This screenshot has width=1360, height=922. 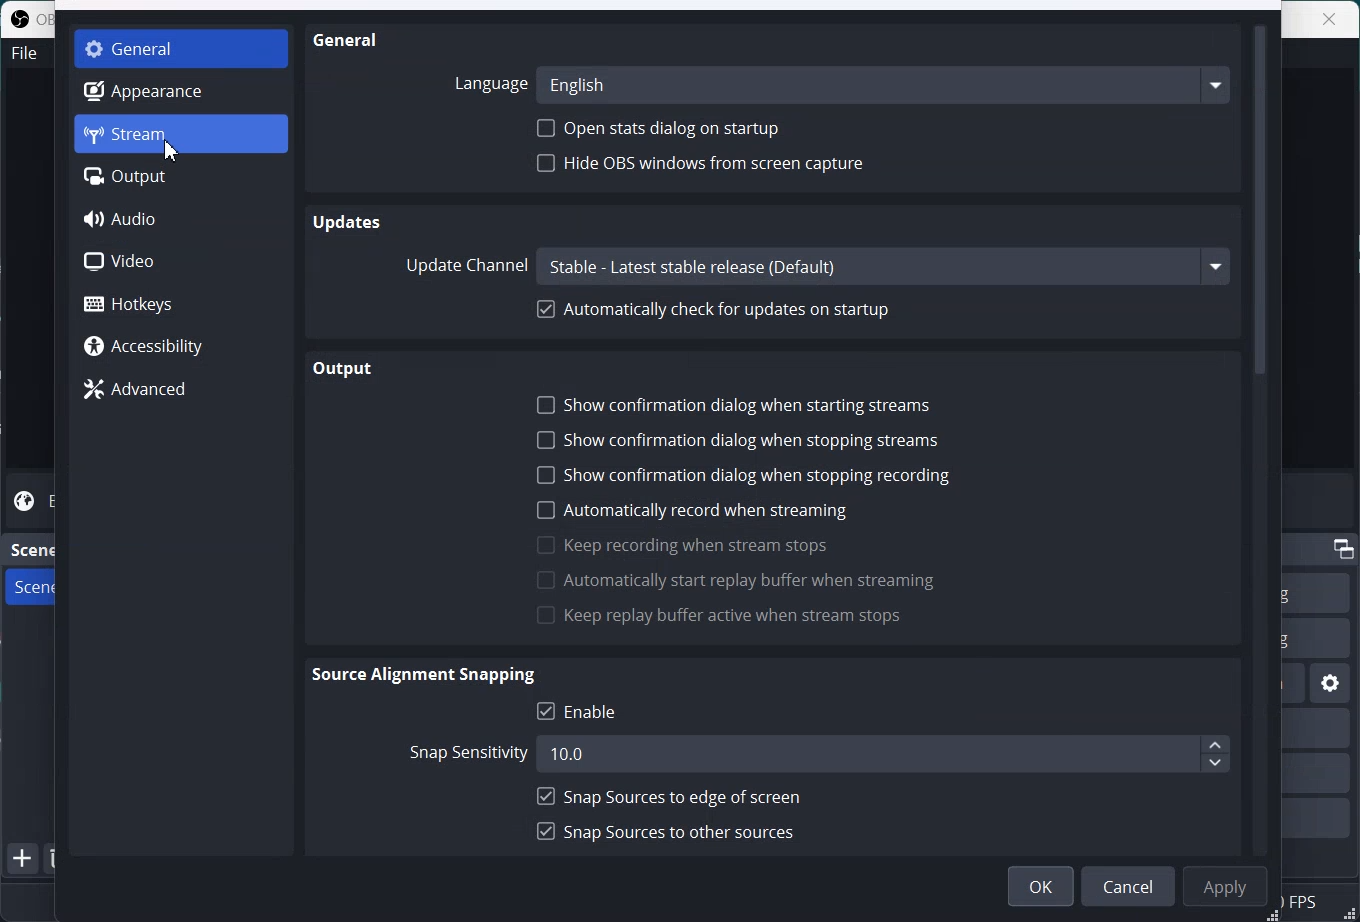 What do you see at coordinates (425, 671) in the screenshot?
I see `Source Alignment Snapping` at bounding box center [425, 671].